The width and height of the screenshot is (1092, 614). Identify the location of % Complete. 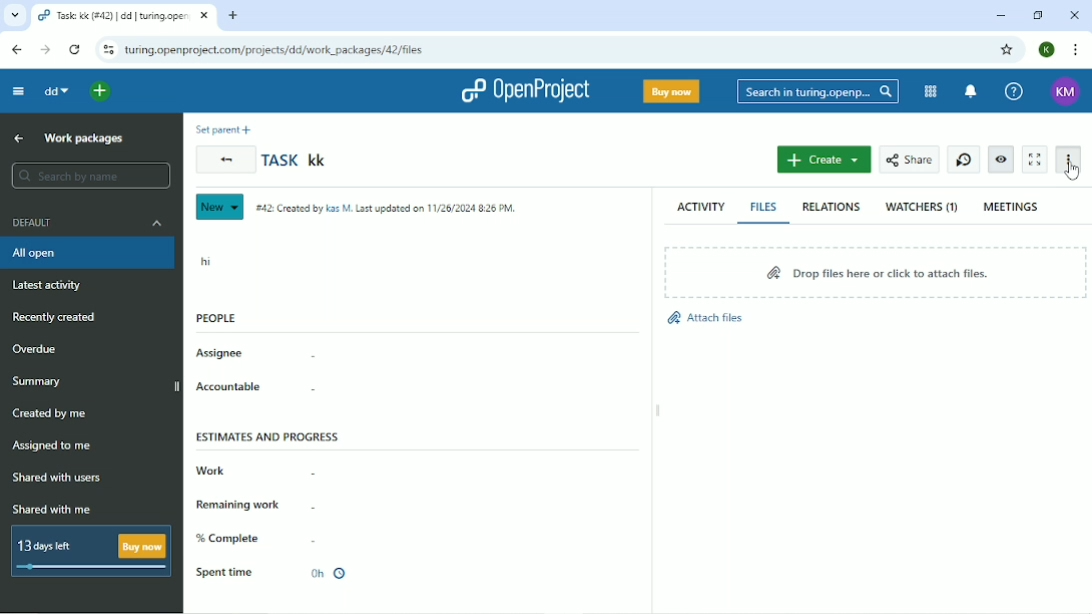
(257, 538).